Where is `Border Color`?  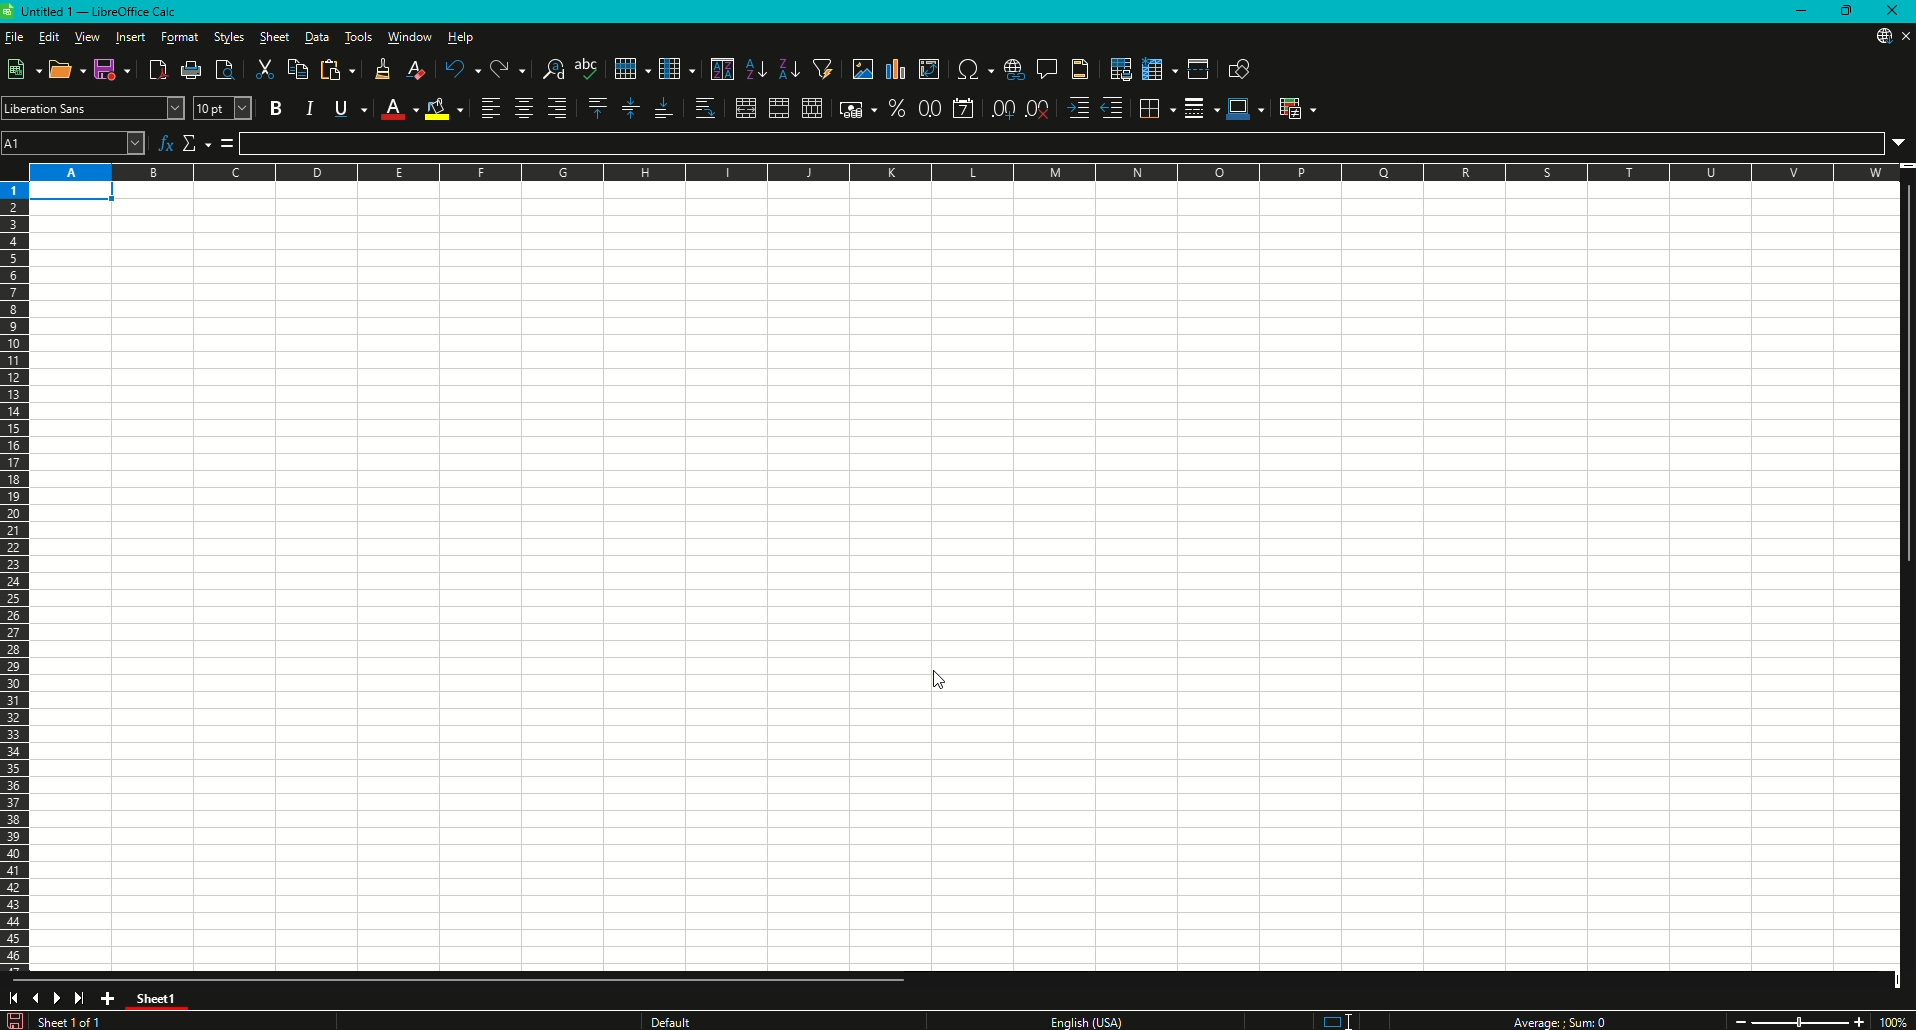
Border Color is located at coordinates (1246, 109).